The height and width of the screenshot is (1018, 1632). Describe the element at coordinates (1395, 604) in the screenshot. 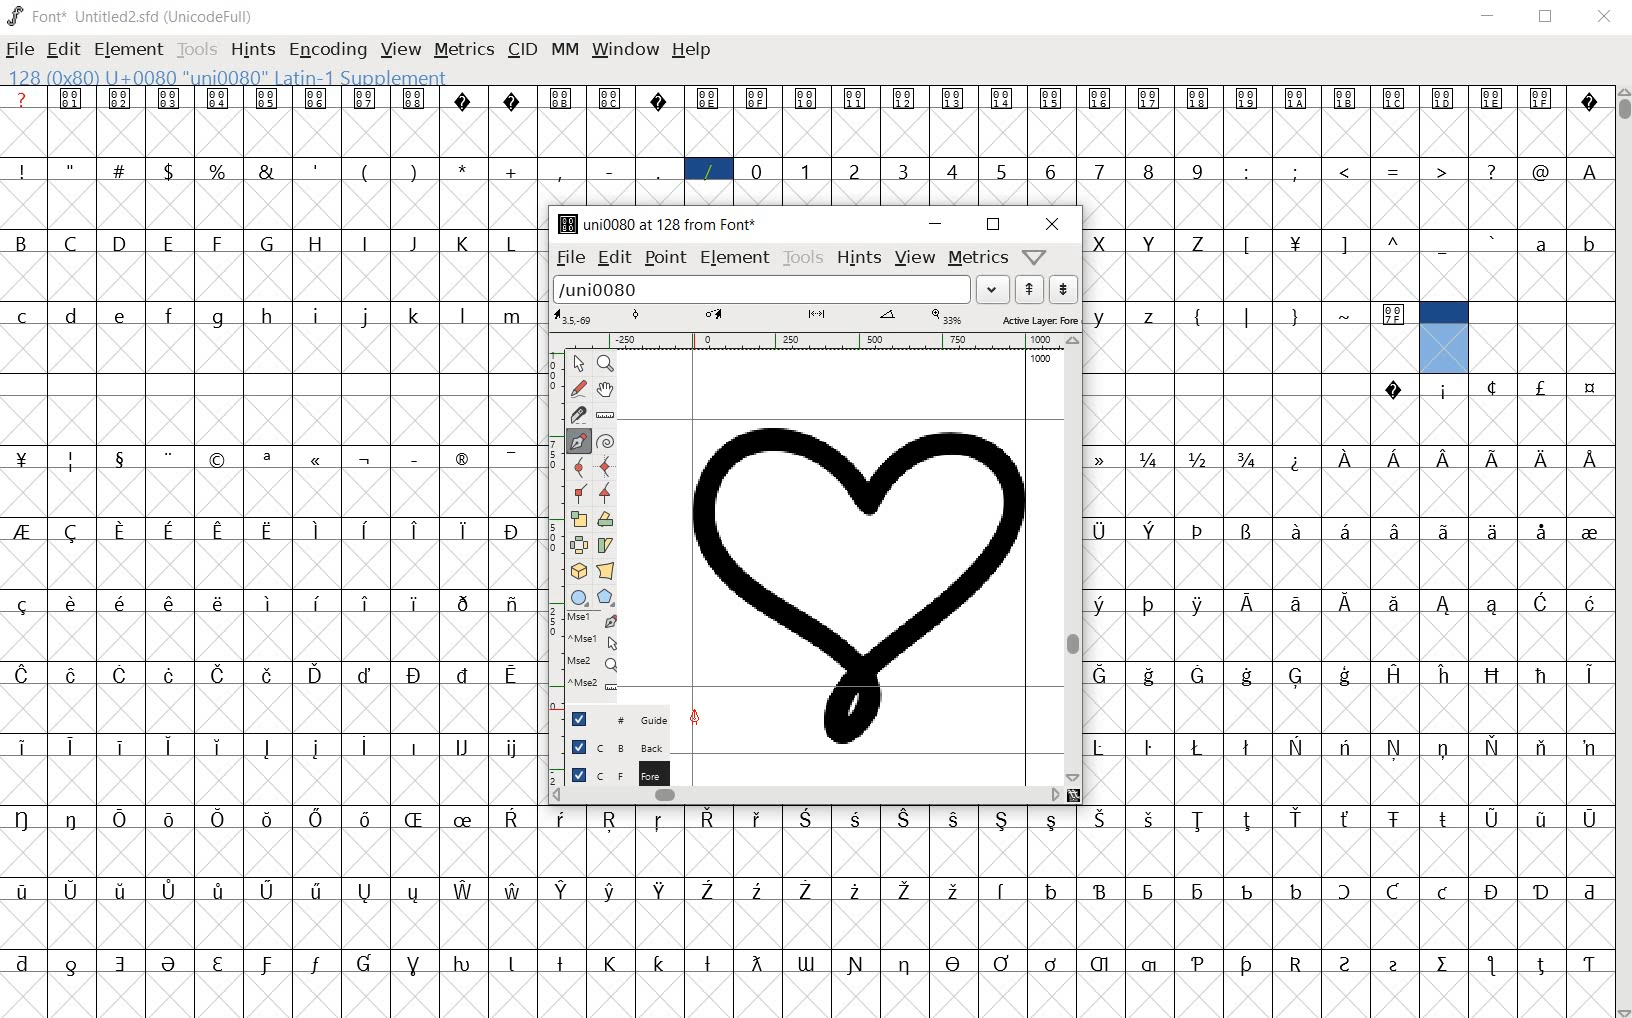

I see `glyph` at that location.